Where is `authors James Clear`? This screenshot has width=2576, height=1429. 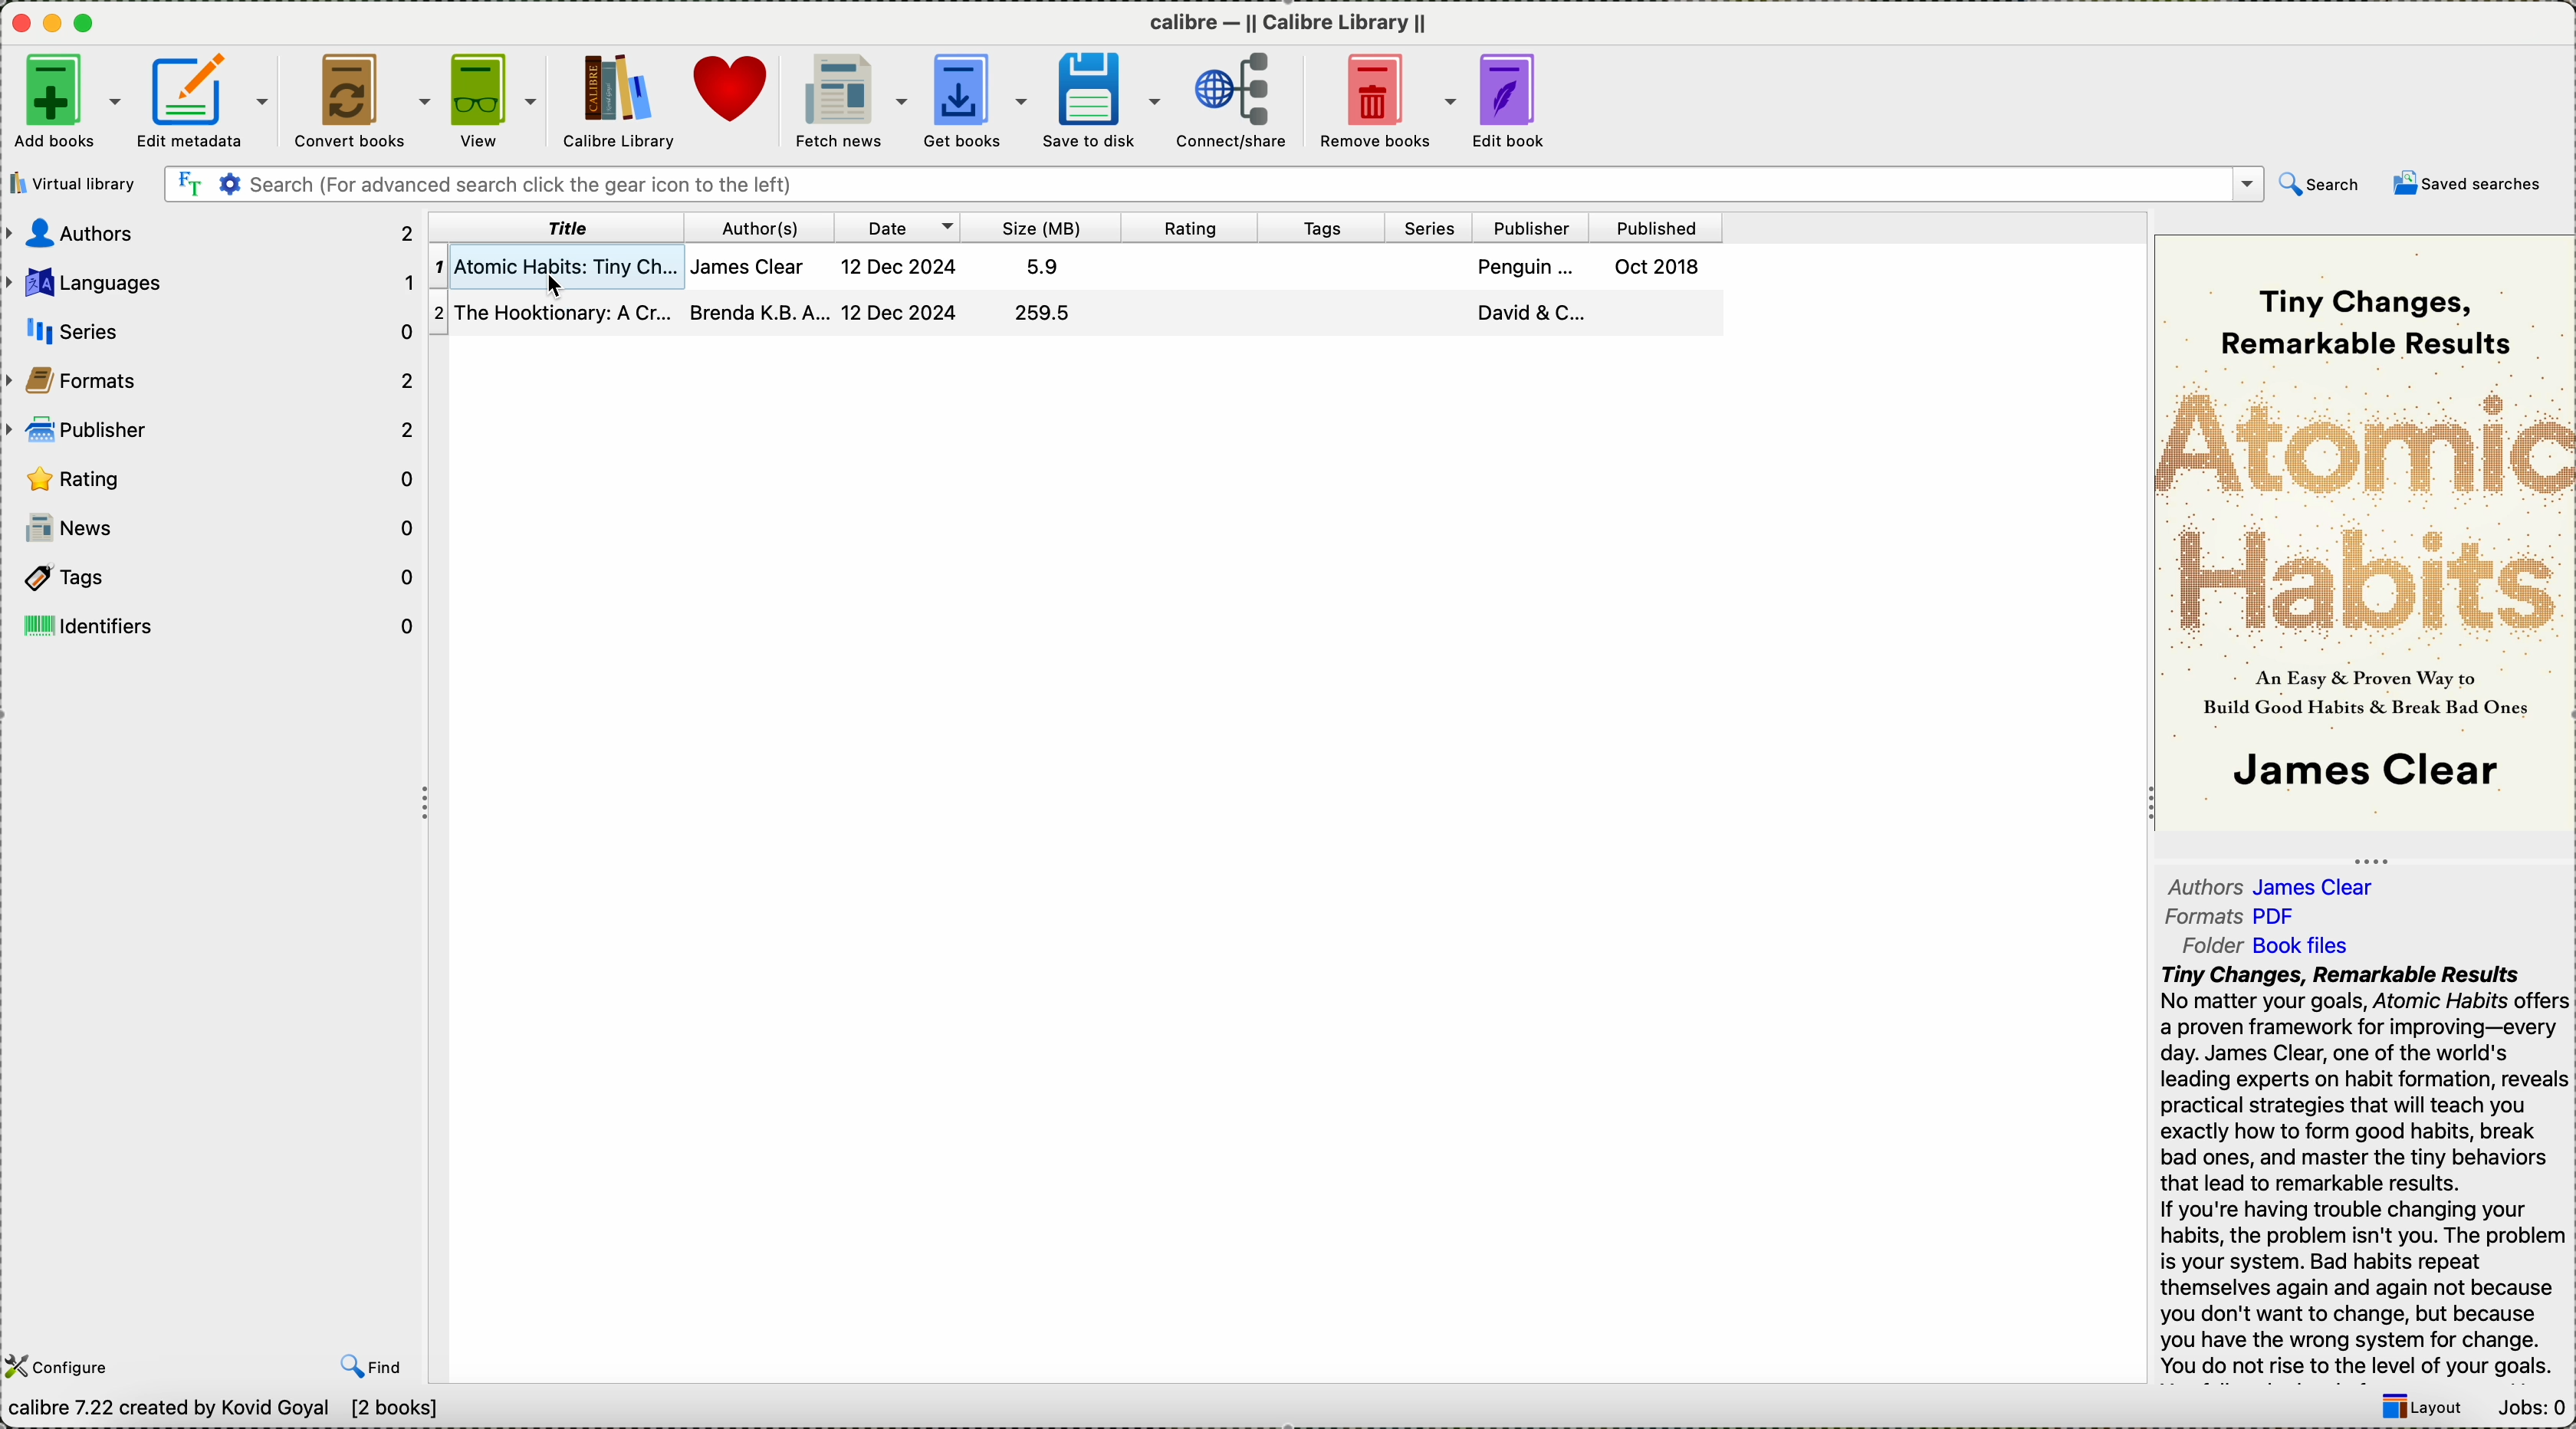 authors James Clear is located at coordinates (2269, 884).